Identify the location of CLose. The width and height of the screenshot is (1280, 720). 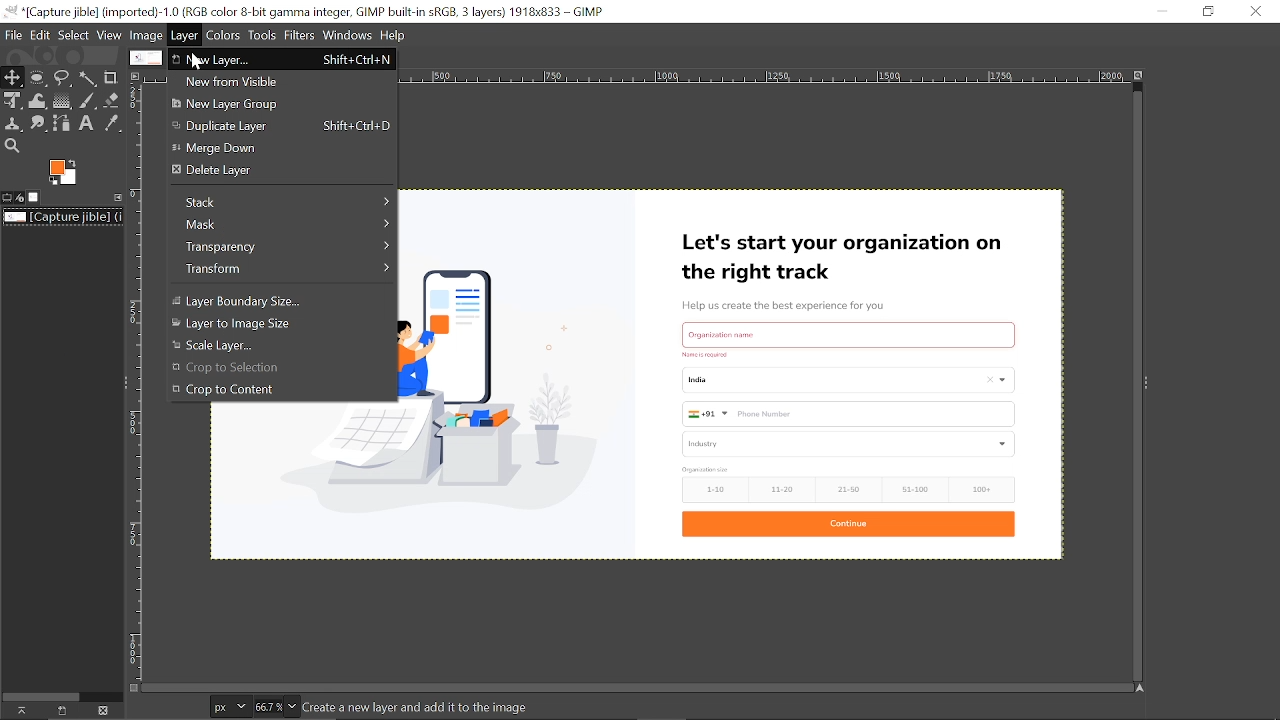
(1254, 10).